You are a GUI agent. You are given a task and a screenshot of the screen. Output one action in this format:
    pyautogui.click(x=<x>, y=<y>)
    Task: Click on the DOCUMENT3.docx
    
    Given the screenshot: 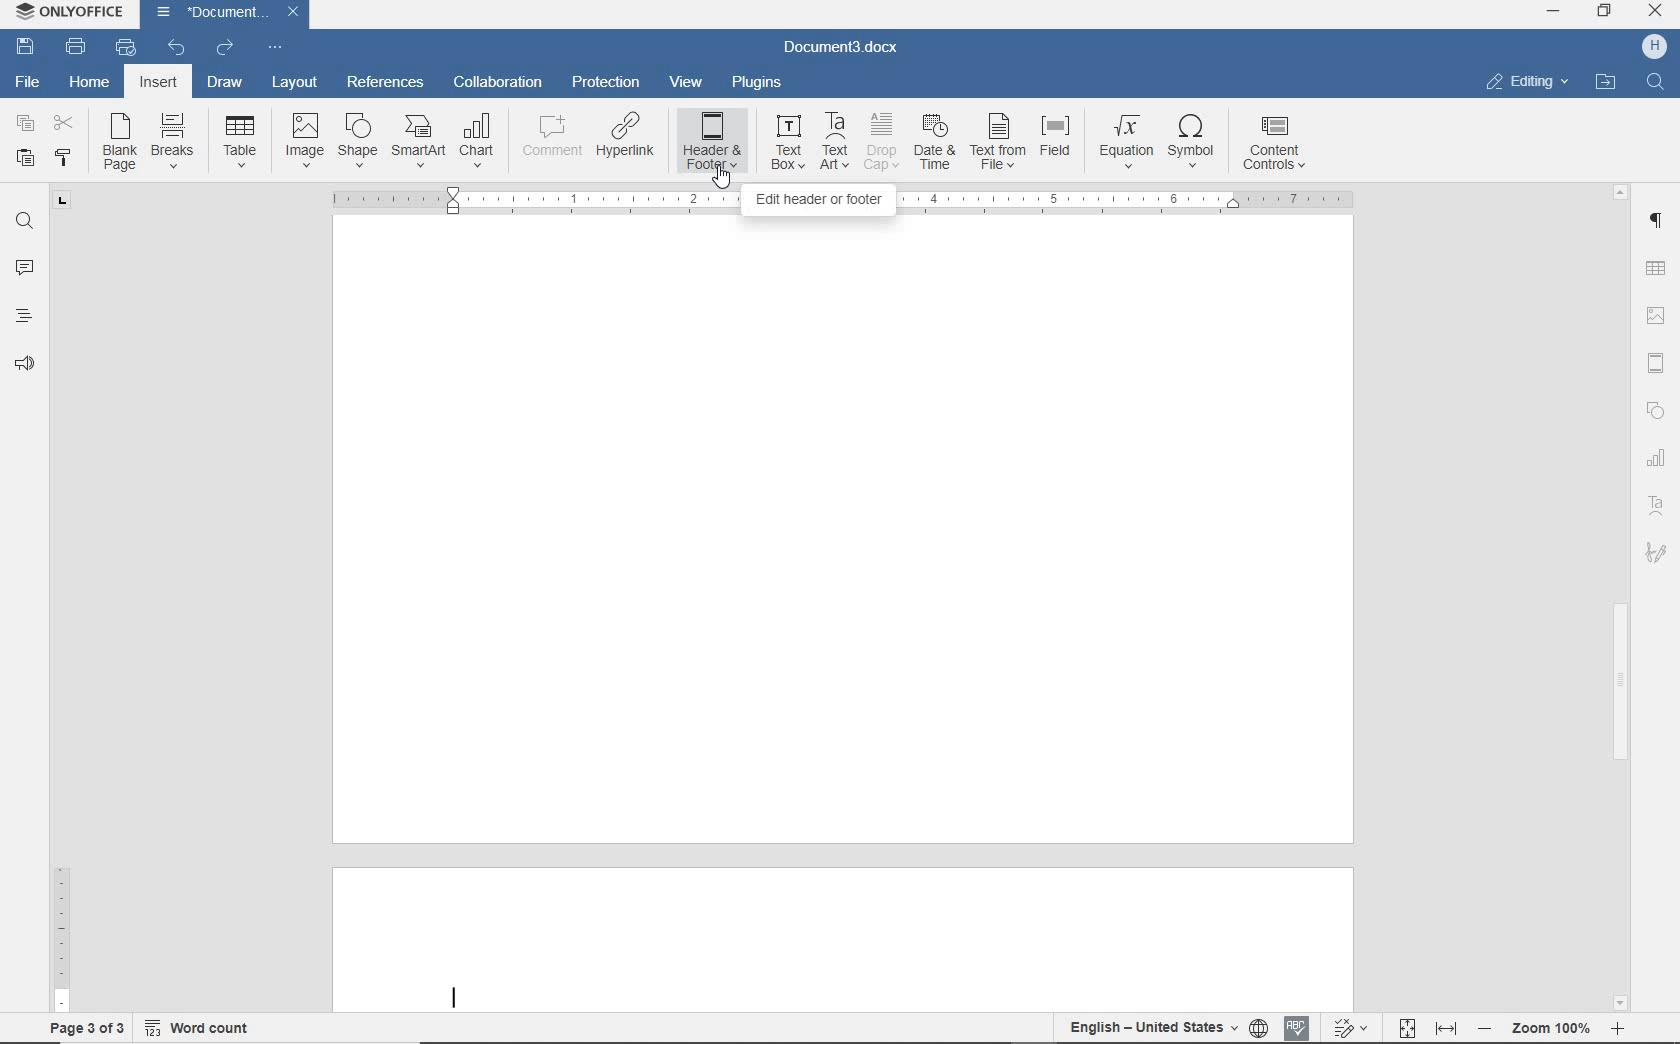 What is the action you would take?
    pyautogui.click(x=843, y=48)
    